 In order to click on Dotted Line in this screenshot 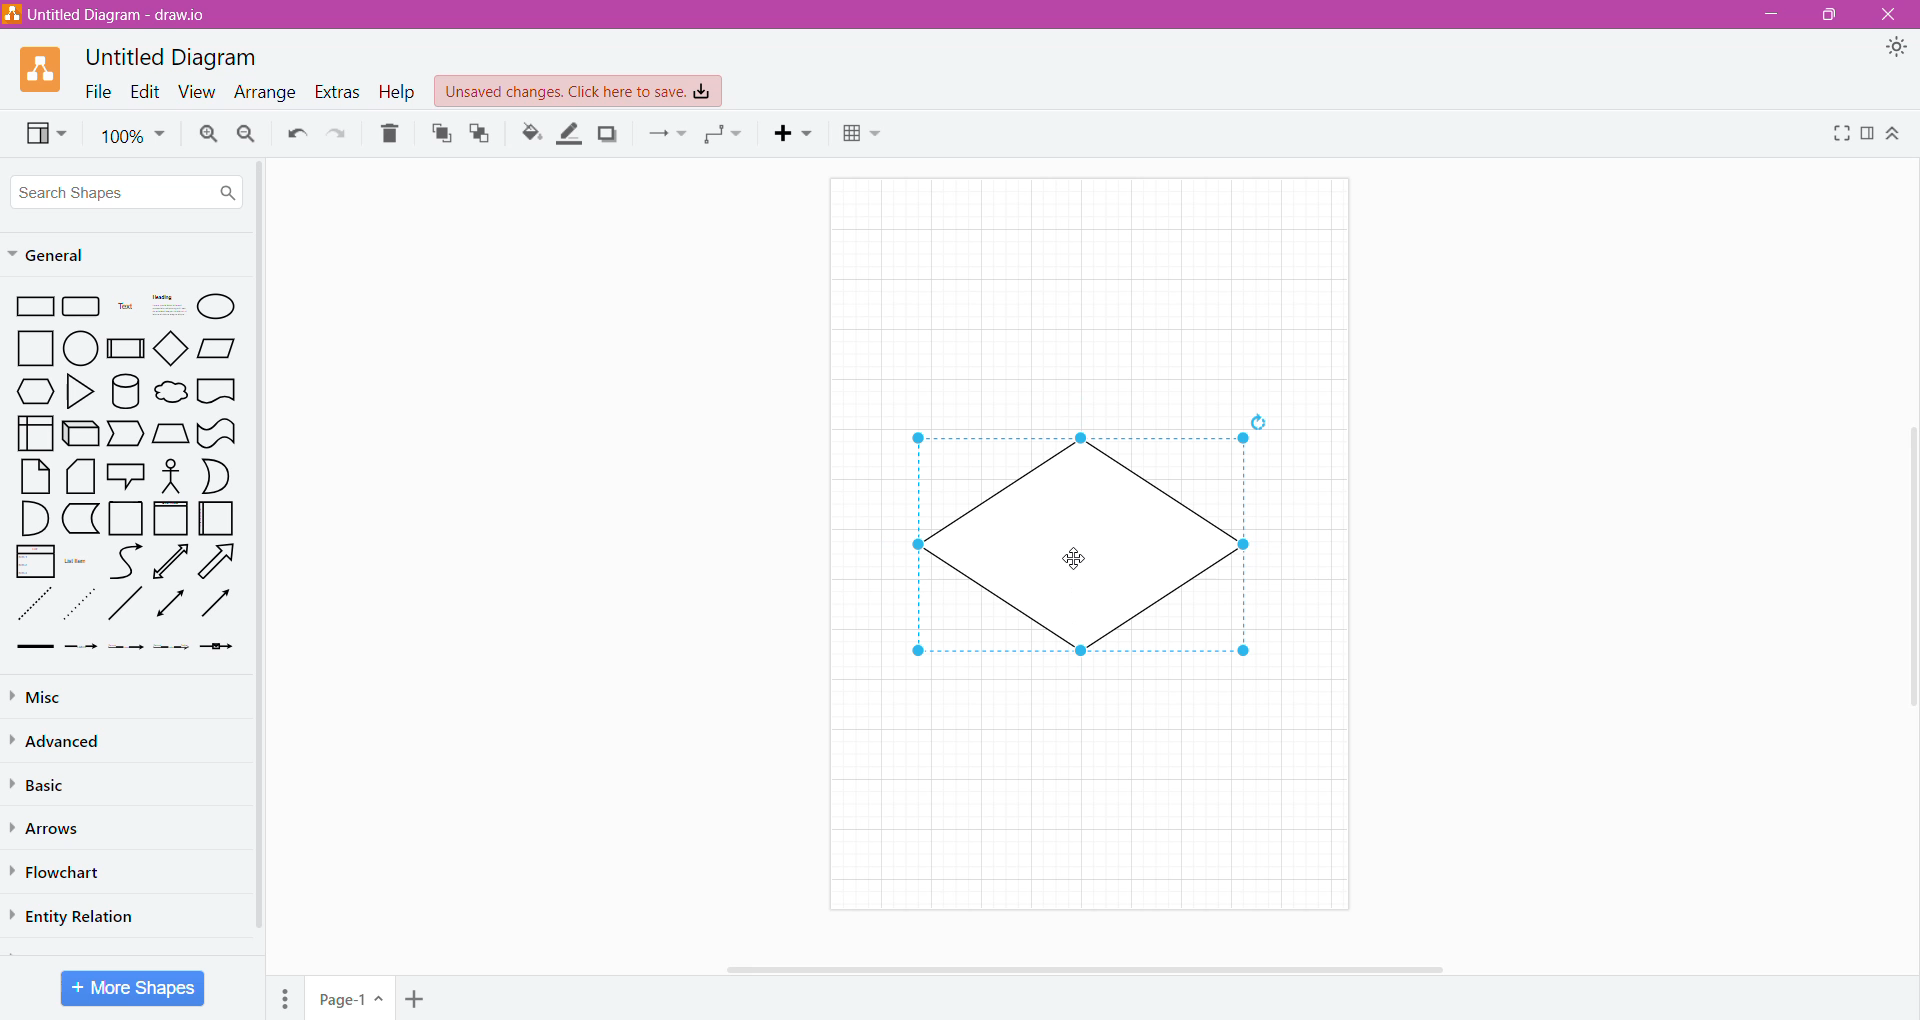, I will do `click(82, 609)`.